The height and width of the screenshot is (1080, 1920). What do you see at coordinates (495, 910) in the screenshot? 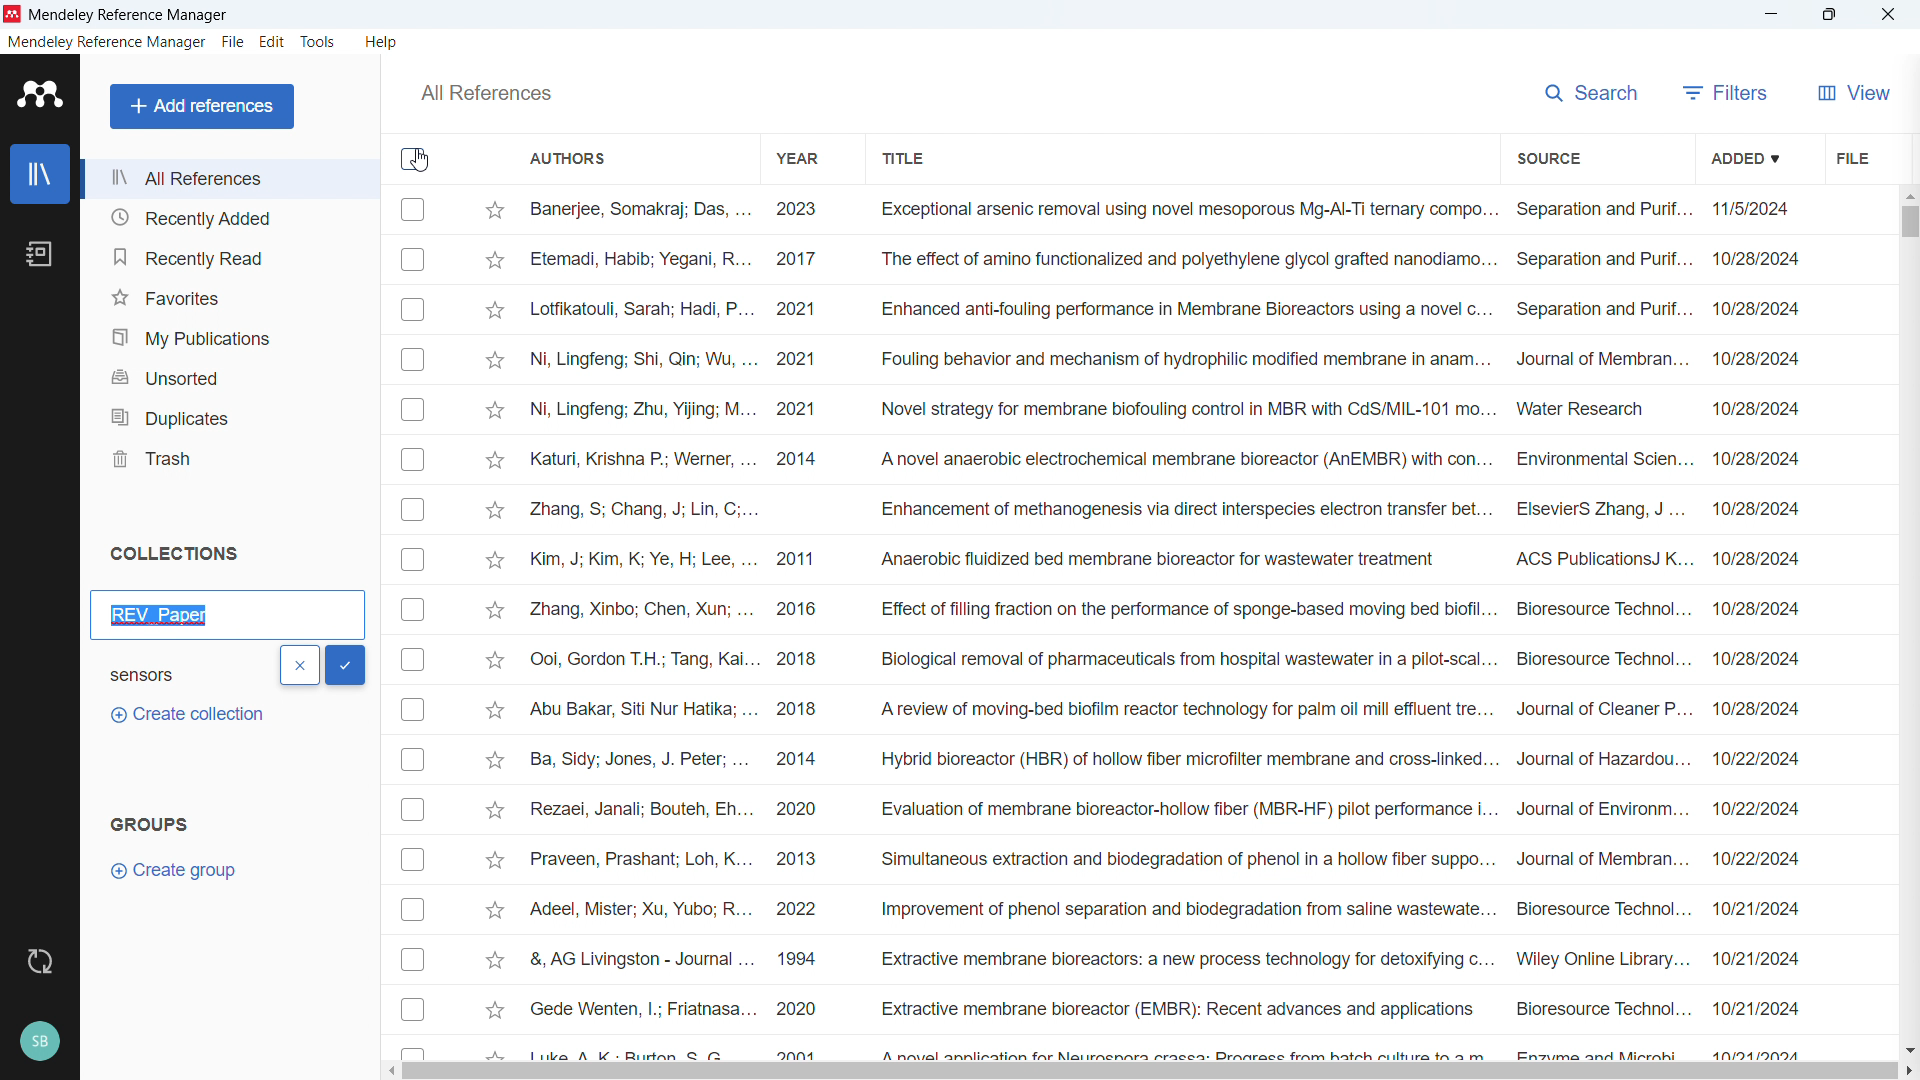
I see `Star mark respective publication` at bounding box center [495, 910].